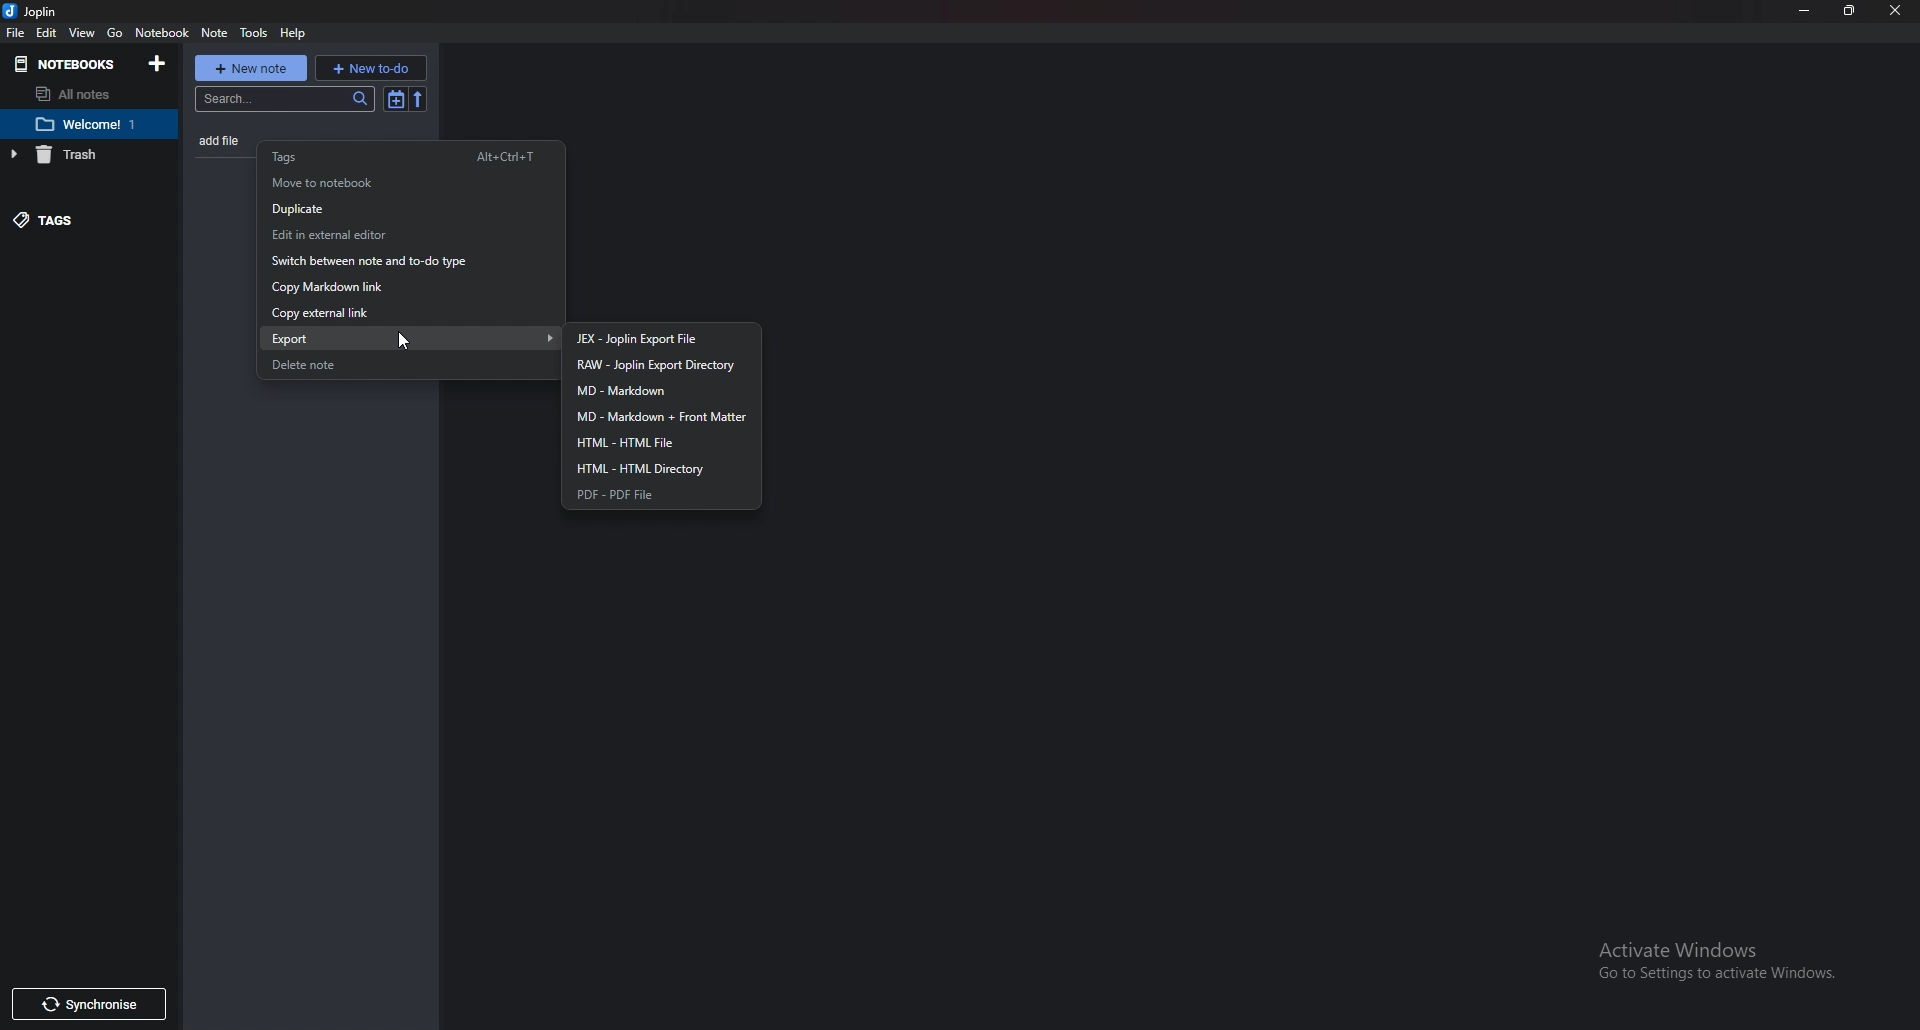 Image resolution: width=1920 pixels, height=1030 pixels. Describe the element at coordinates (416, 337) in the screenshot. I see `Export` at that location.